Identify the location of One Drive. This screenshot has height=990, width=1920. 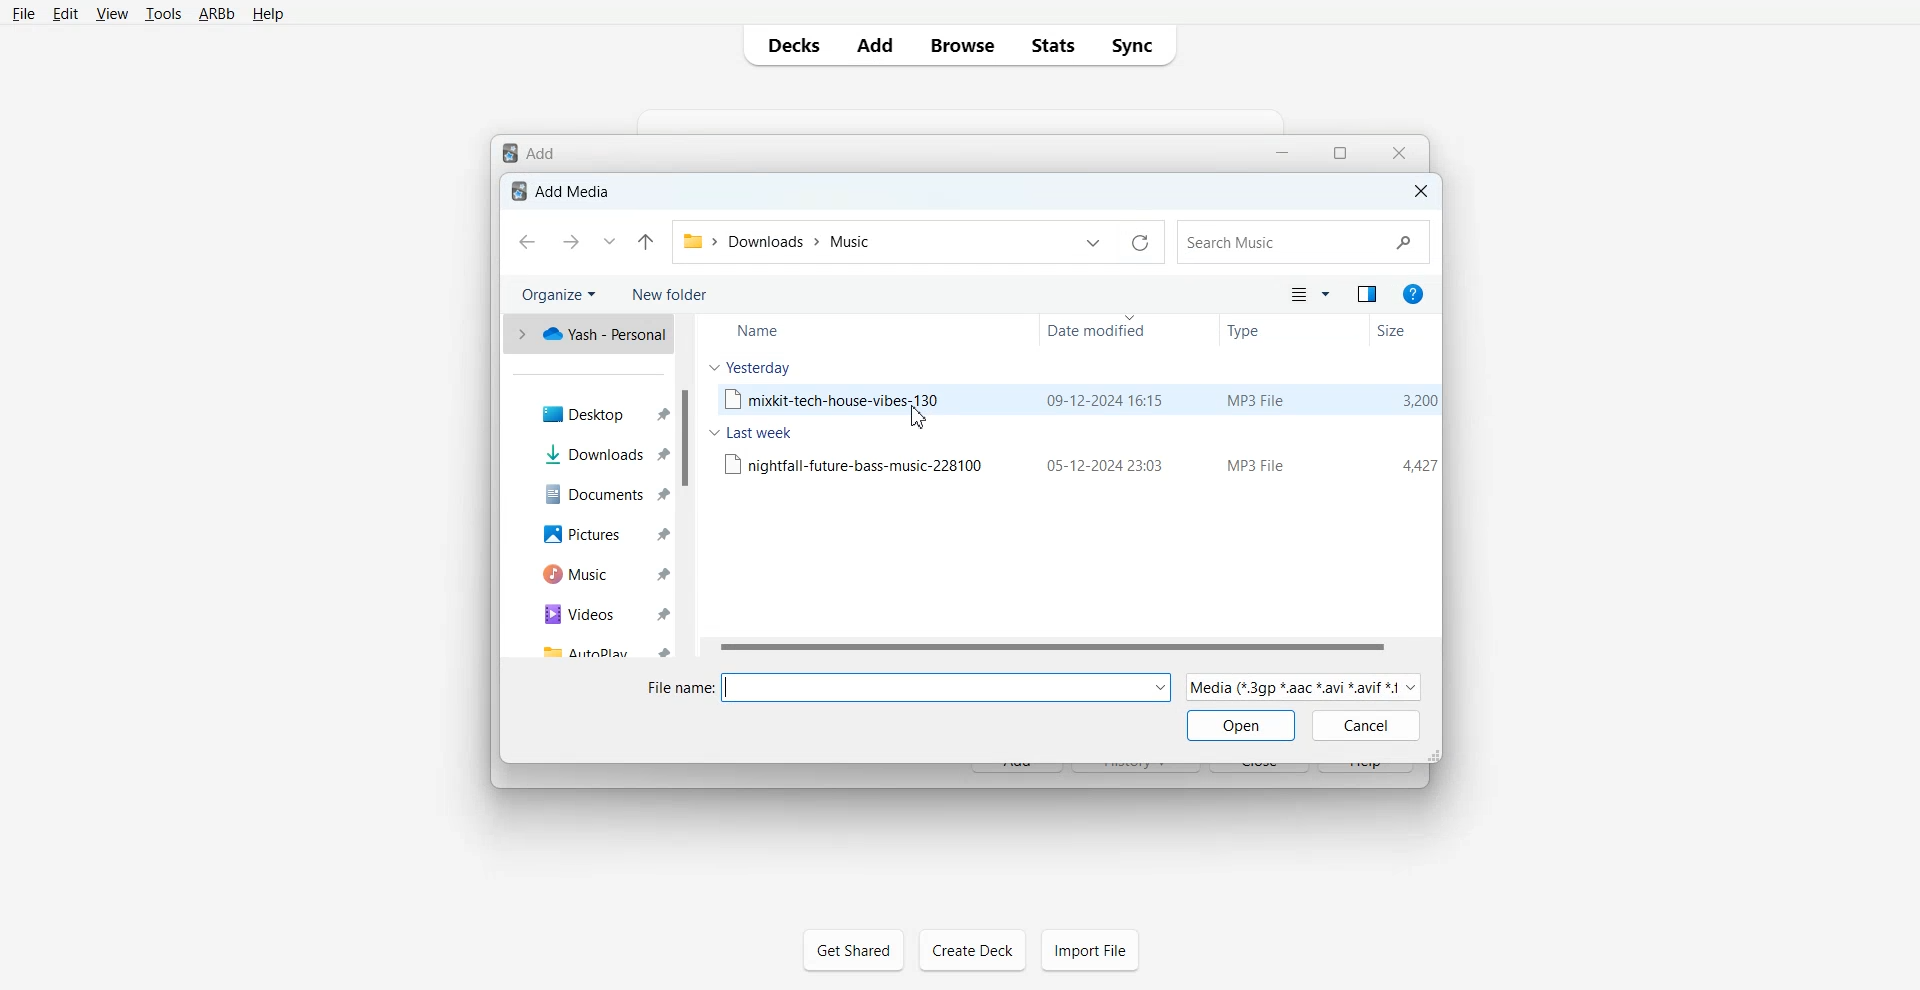
(588, 335).